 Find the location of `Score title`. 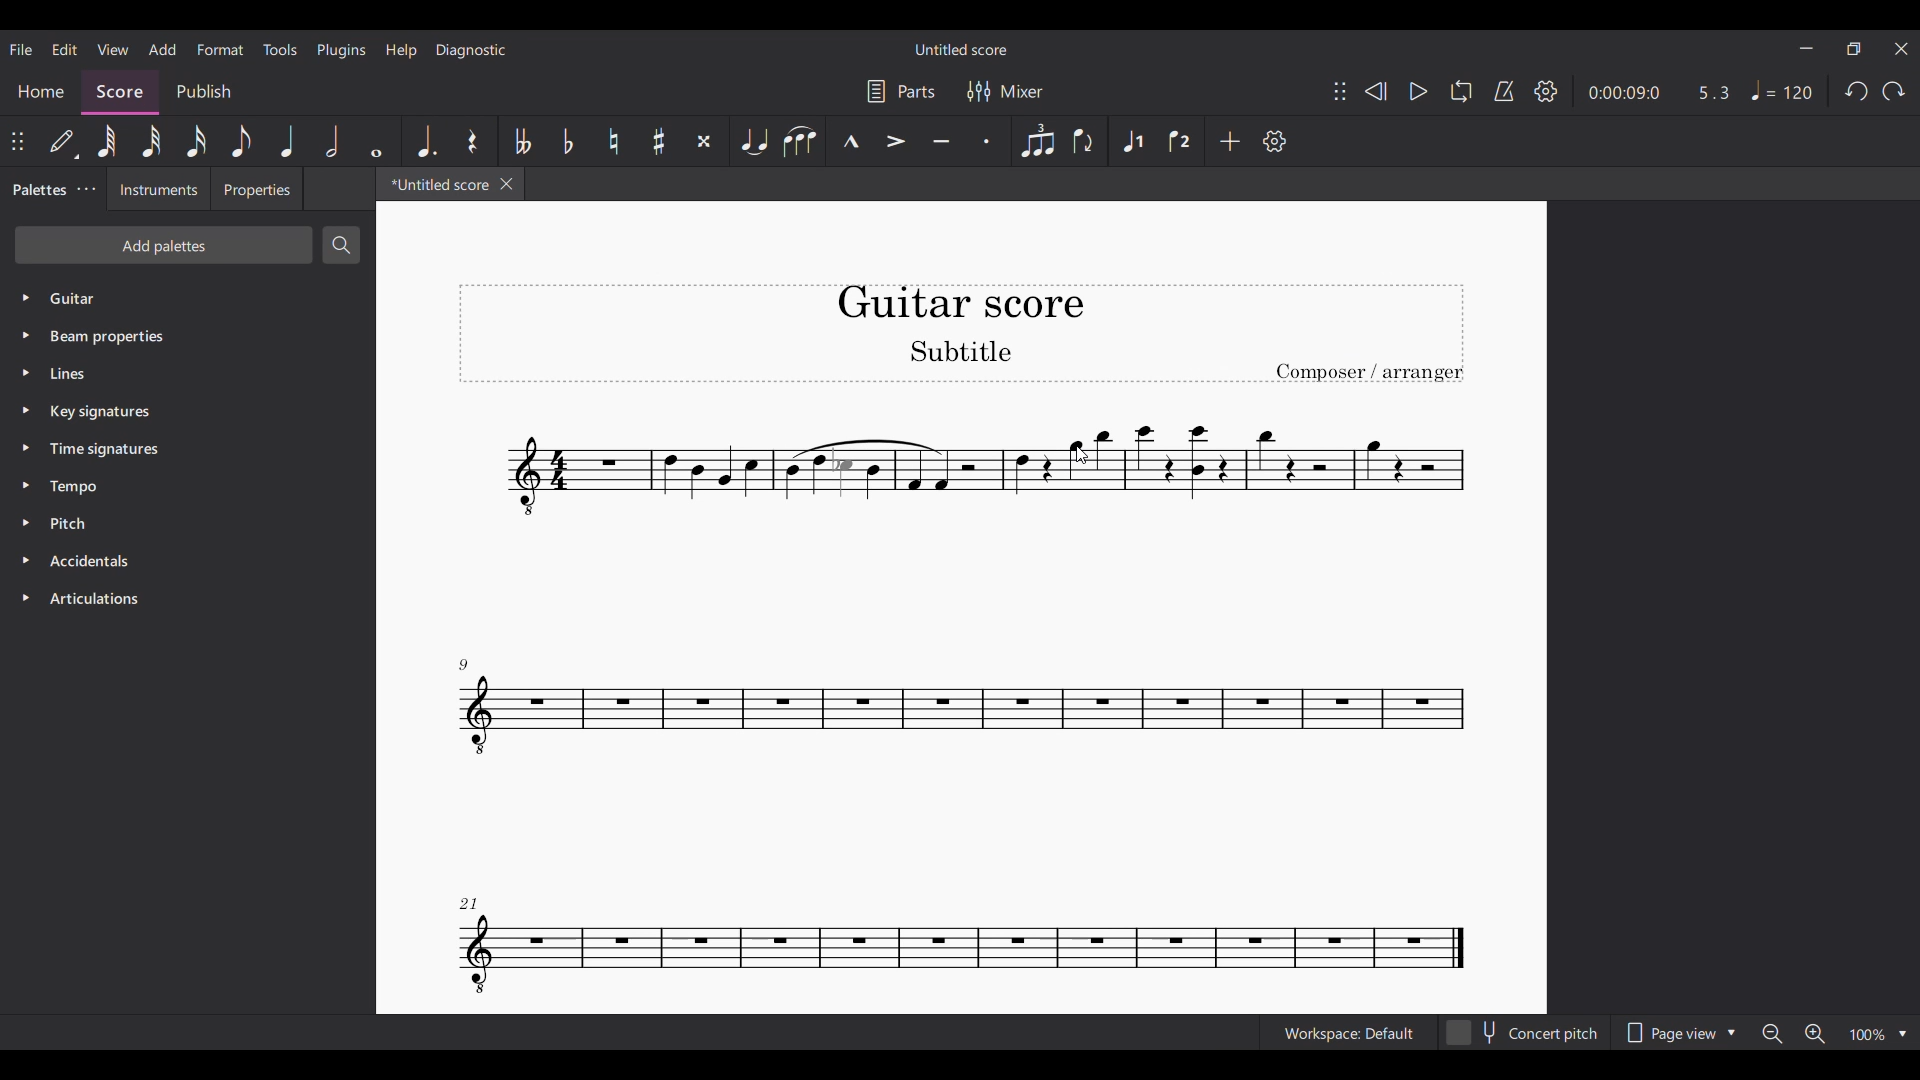

Score title is located at coordinates (960, 50).